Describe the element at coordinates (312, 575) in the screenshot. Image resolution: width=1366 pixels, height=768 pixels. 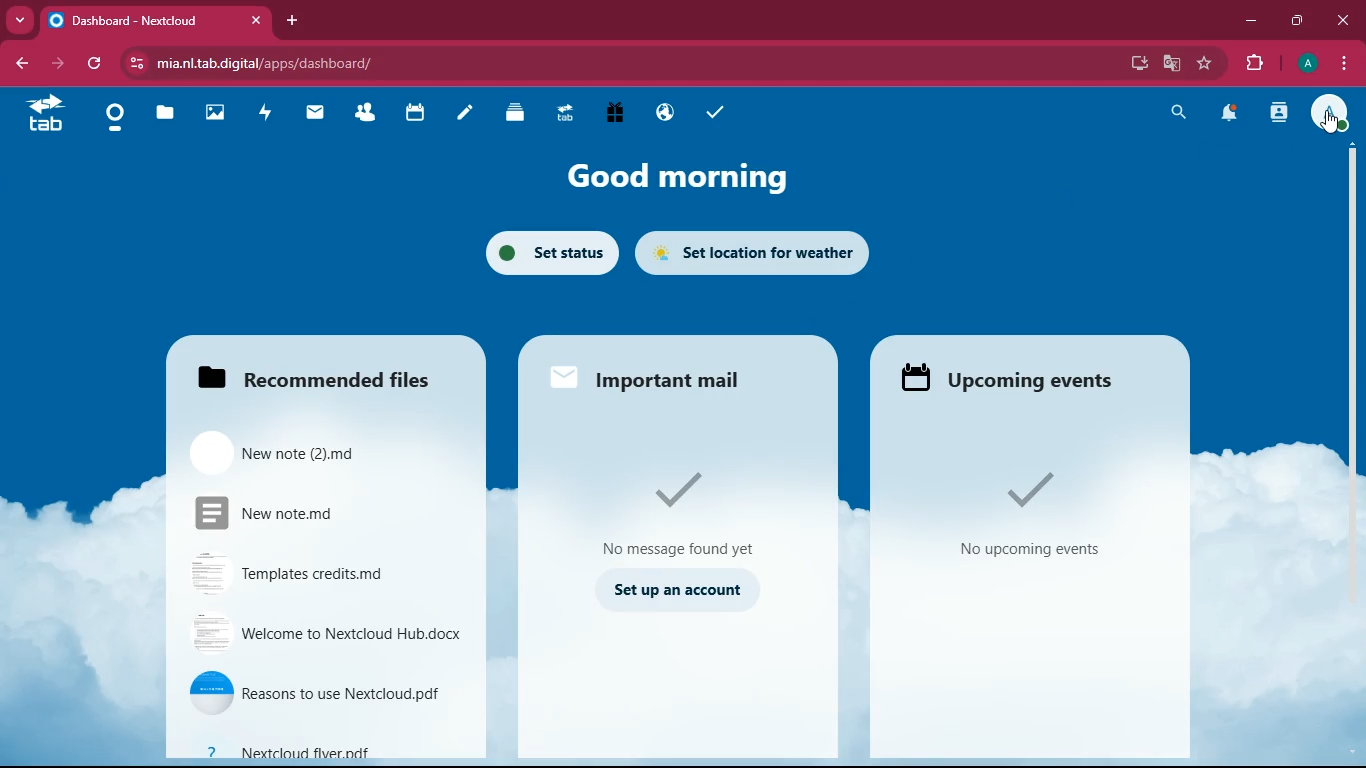
I see `file` at that location.